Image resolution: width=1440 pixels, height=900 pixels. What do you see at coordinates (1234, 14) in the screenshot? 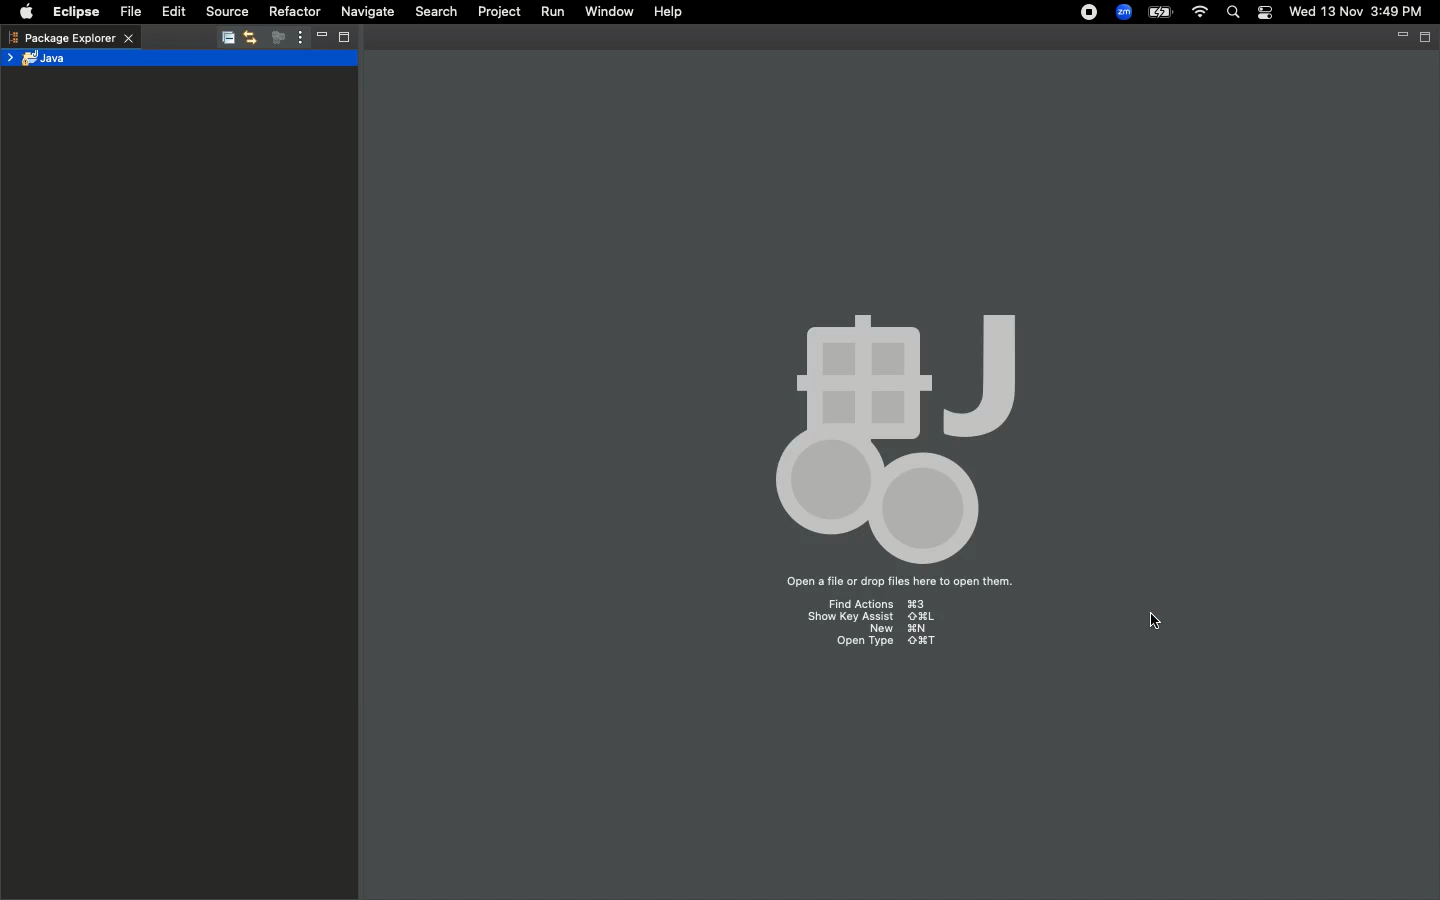
I see `Search` at bounding box center [1234, 14].